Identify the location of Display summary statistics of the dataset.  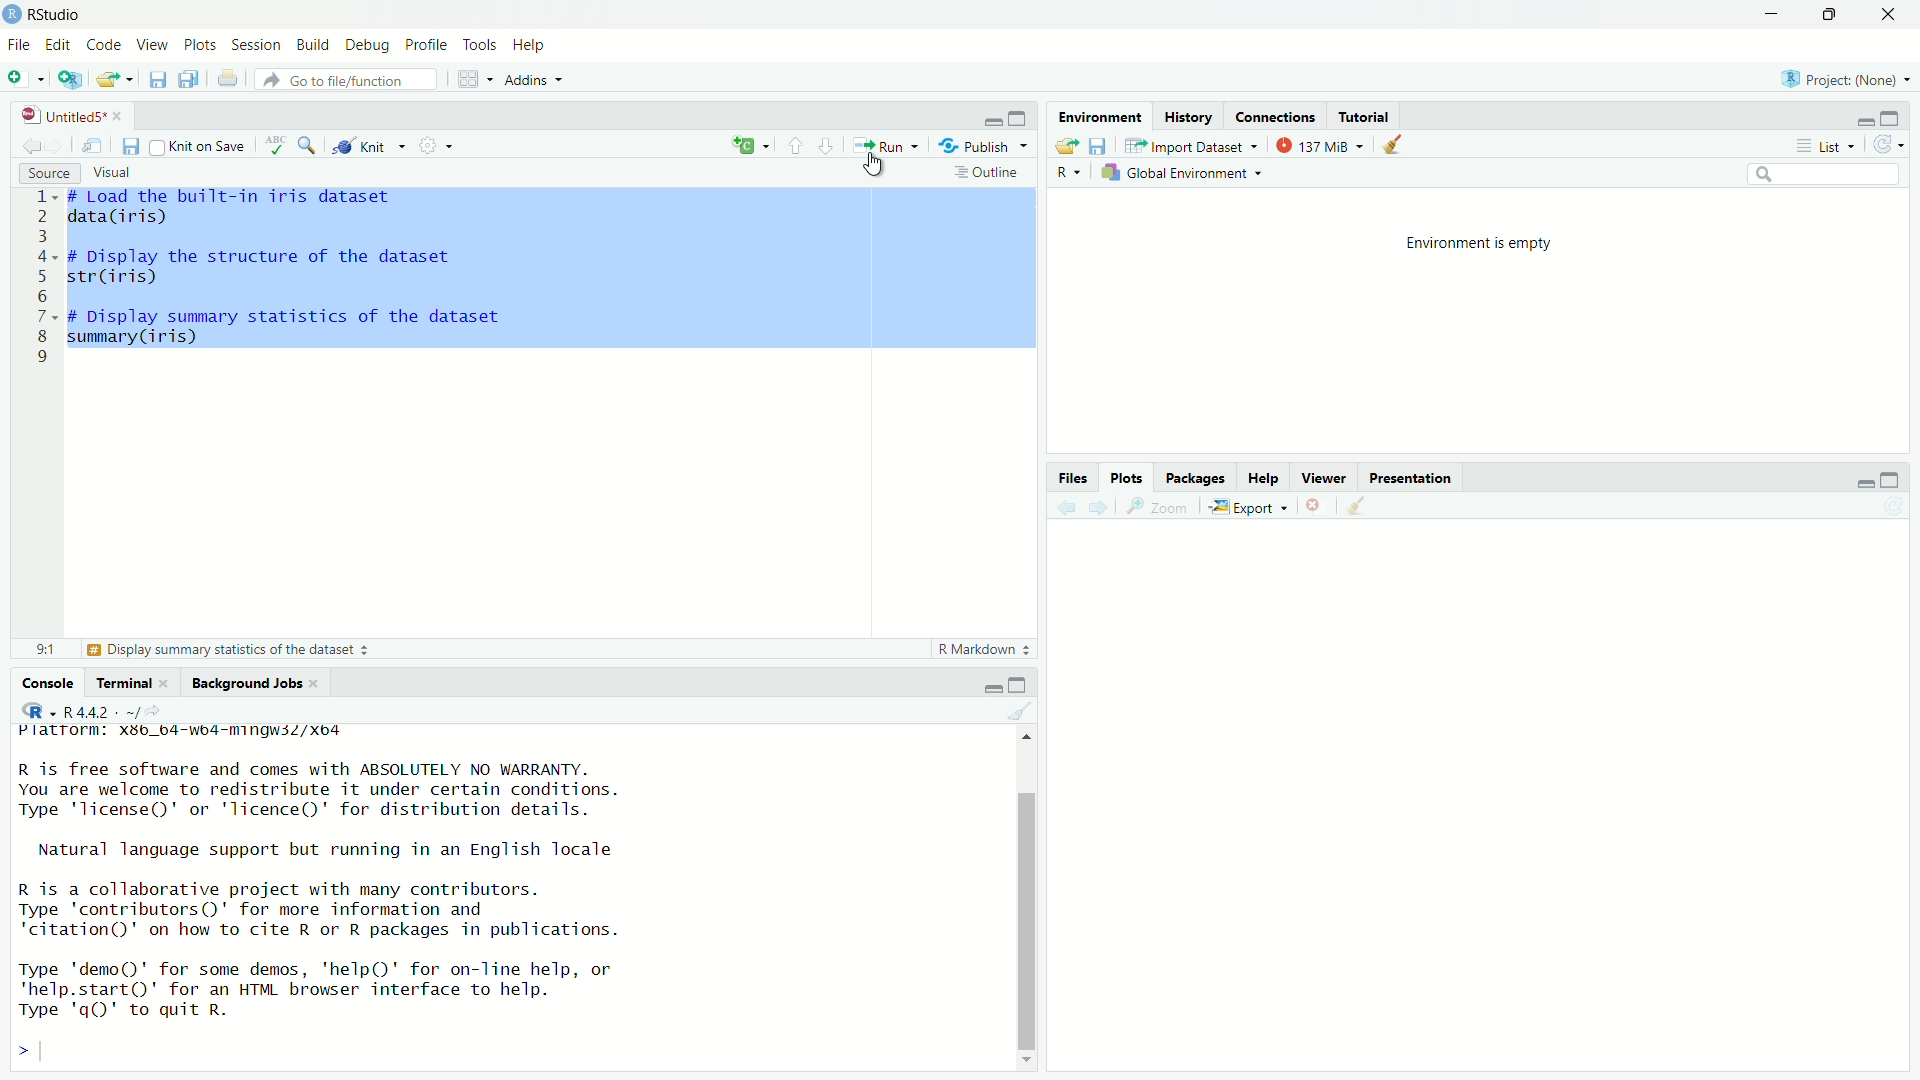
(227, 649).